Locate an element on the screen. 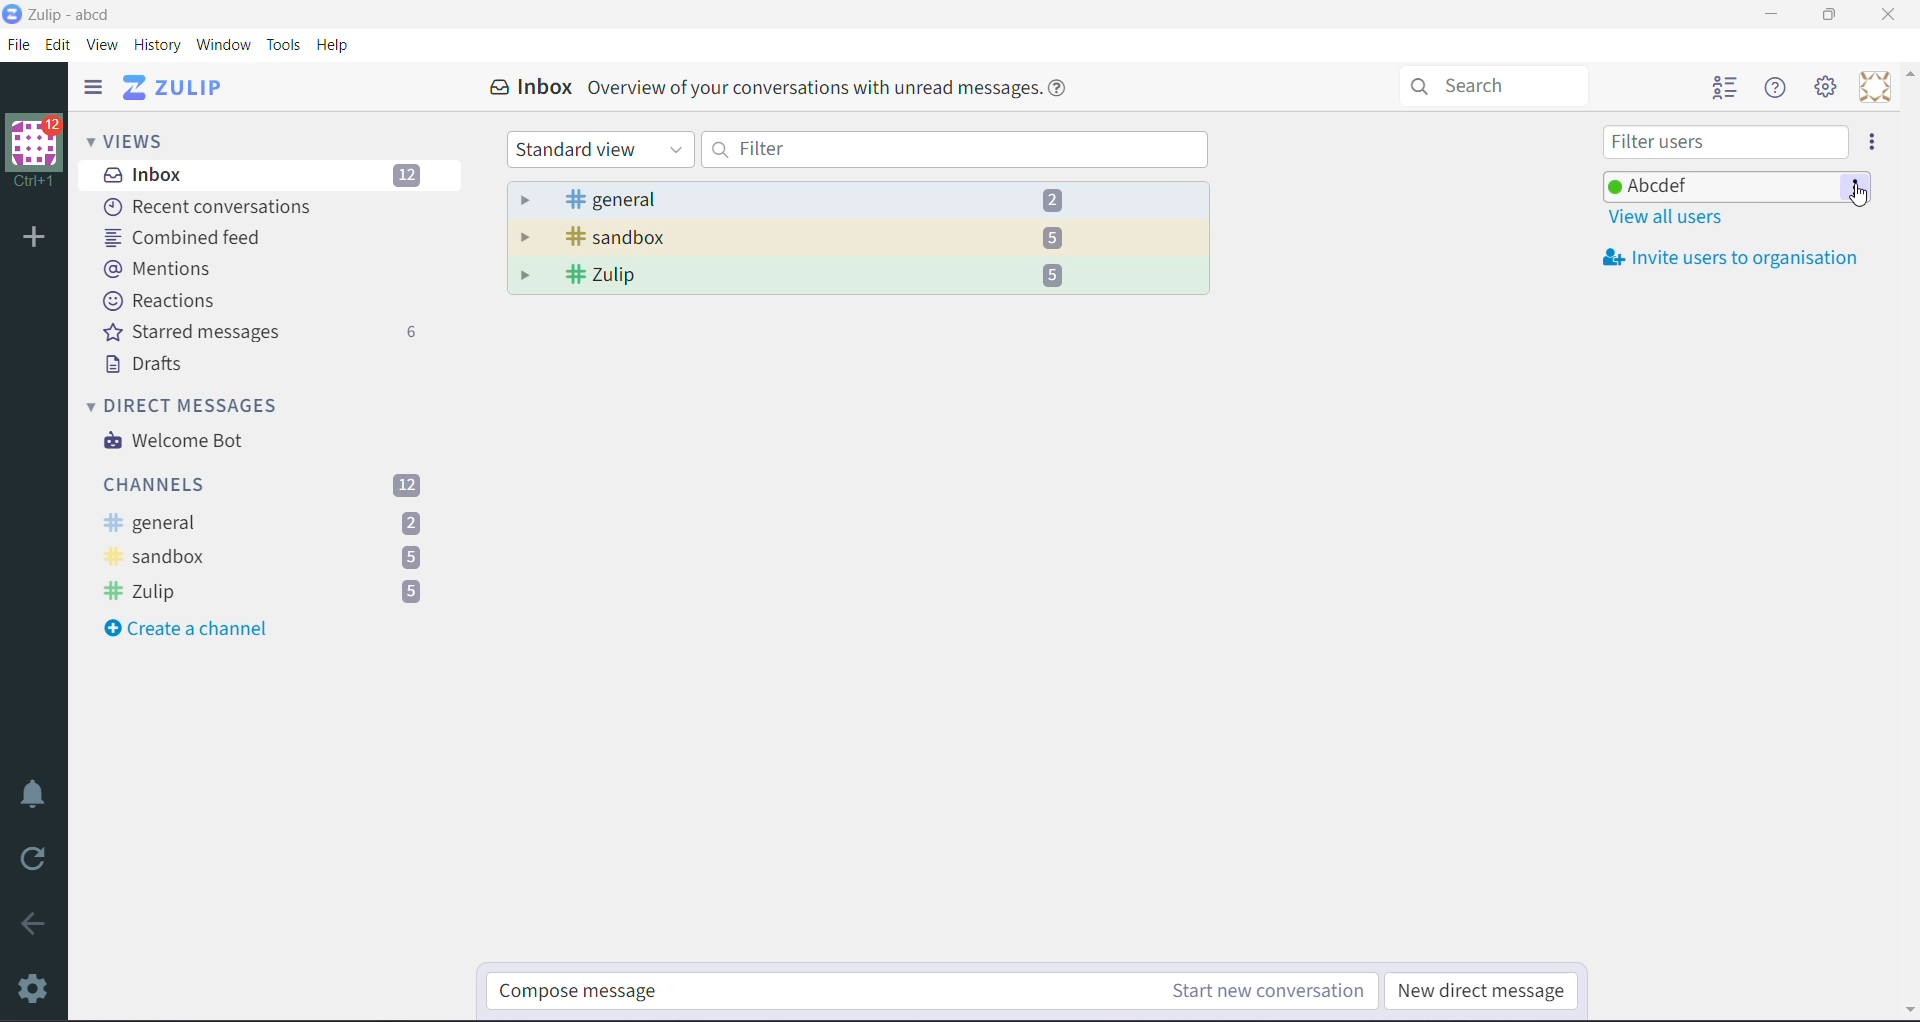 This screenshot has width=1920, height=1022. Create a channel is located at coordinates (194, 631).